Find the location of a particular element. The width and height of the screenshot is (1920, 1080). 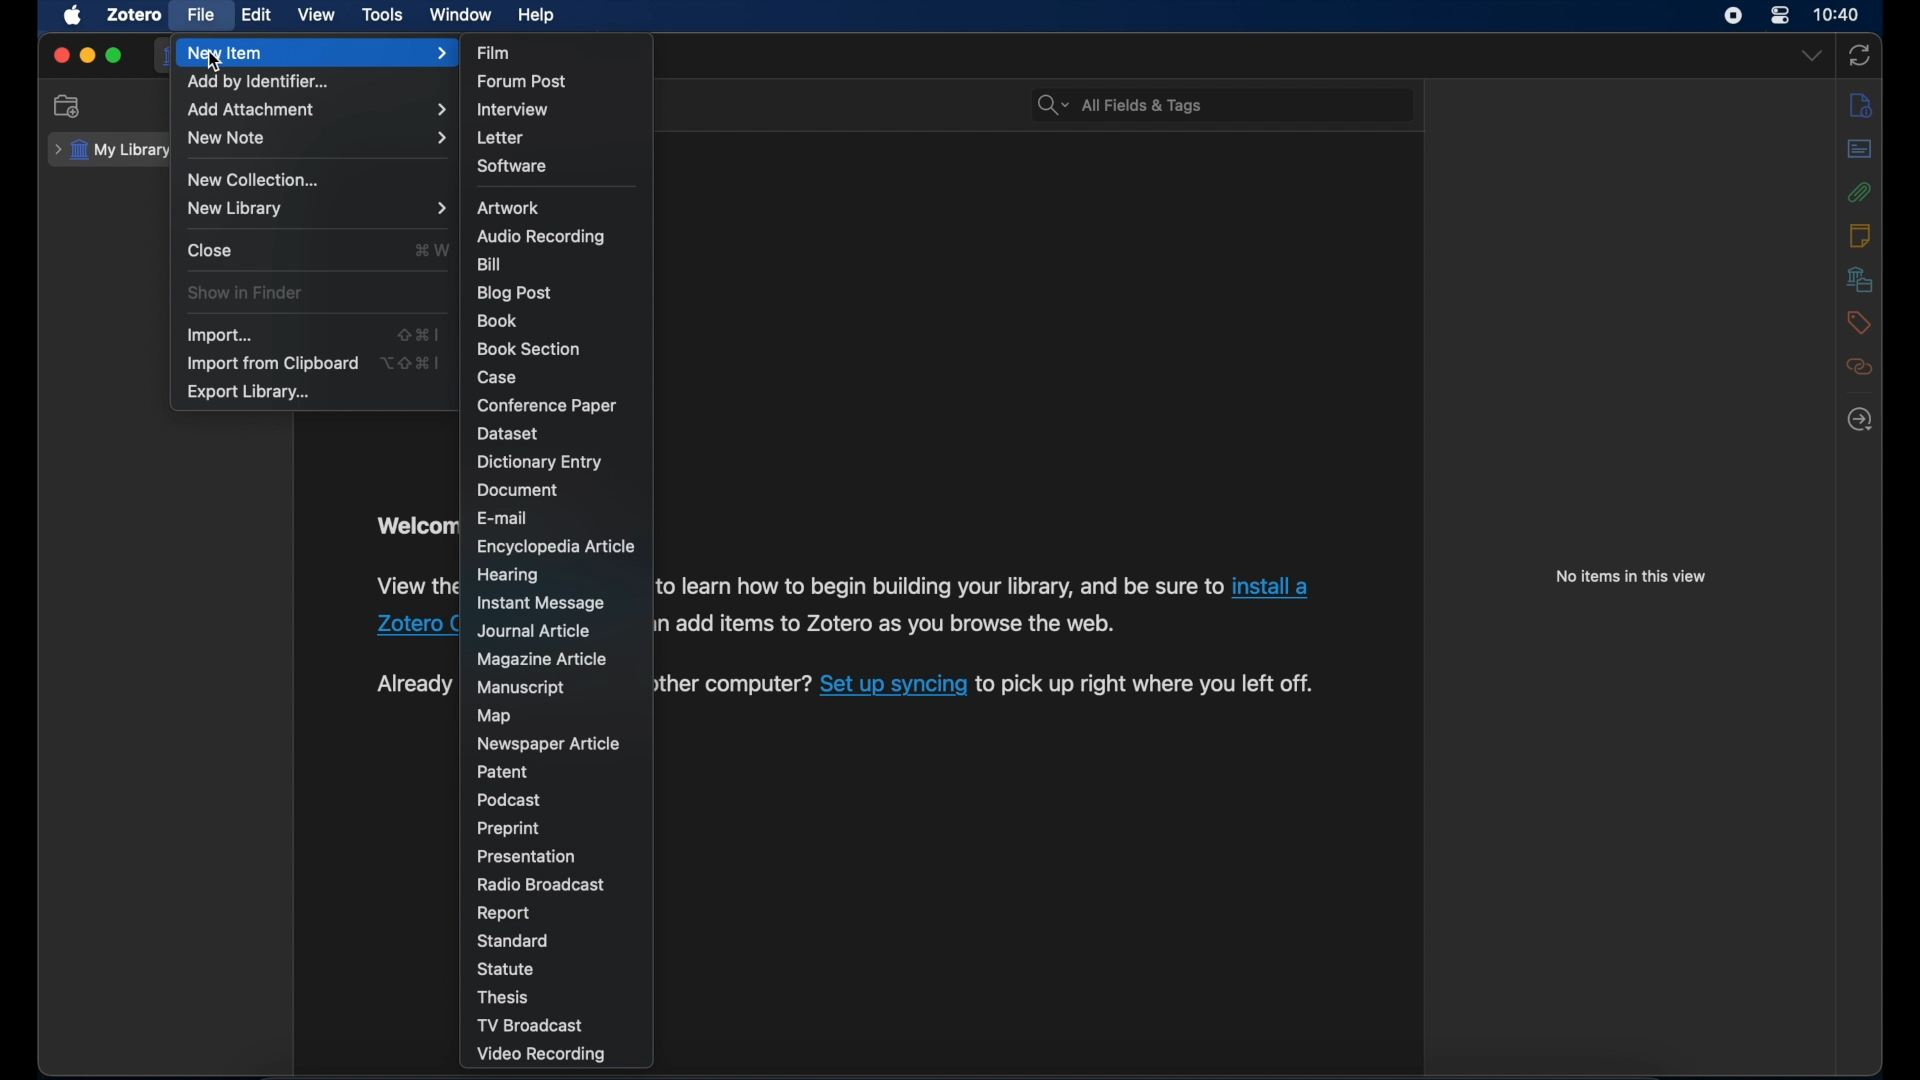

shortcut is located at coordinates (412, 361).